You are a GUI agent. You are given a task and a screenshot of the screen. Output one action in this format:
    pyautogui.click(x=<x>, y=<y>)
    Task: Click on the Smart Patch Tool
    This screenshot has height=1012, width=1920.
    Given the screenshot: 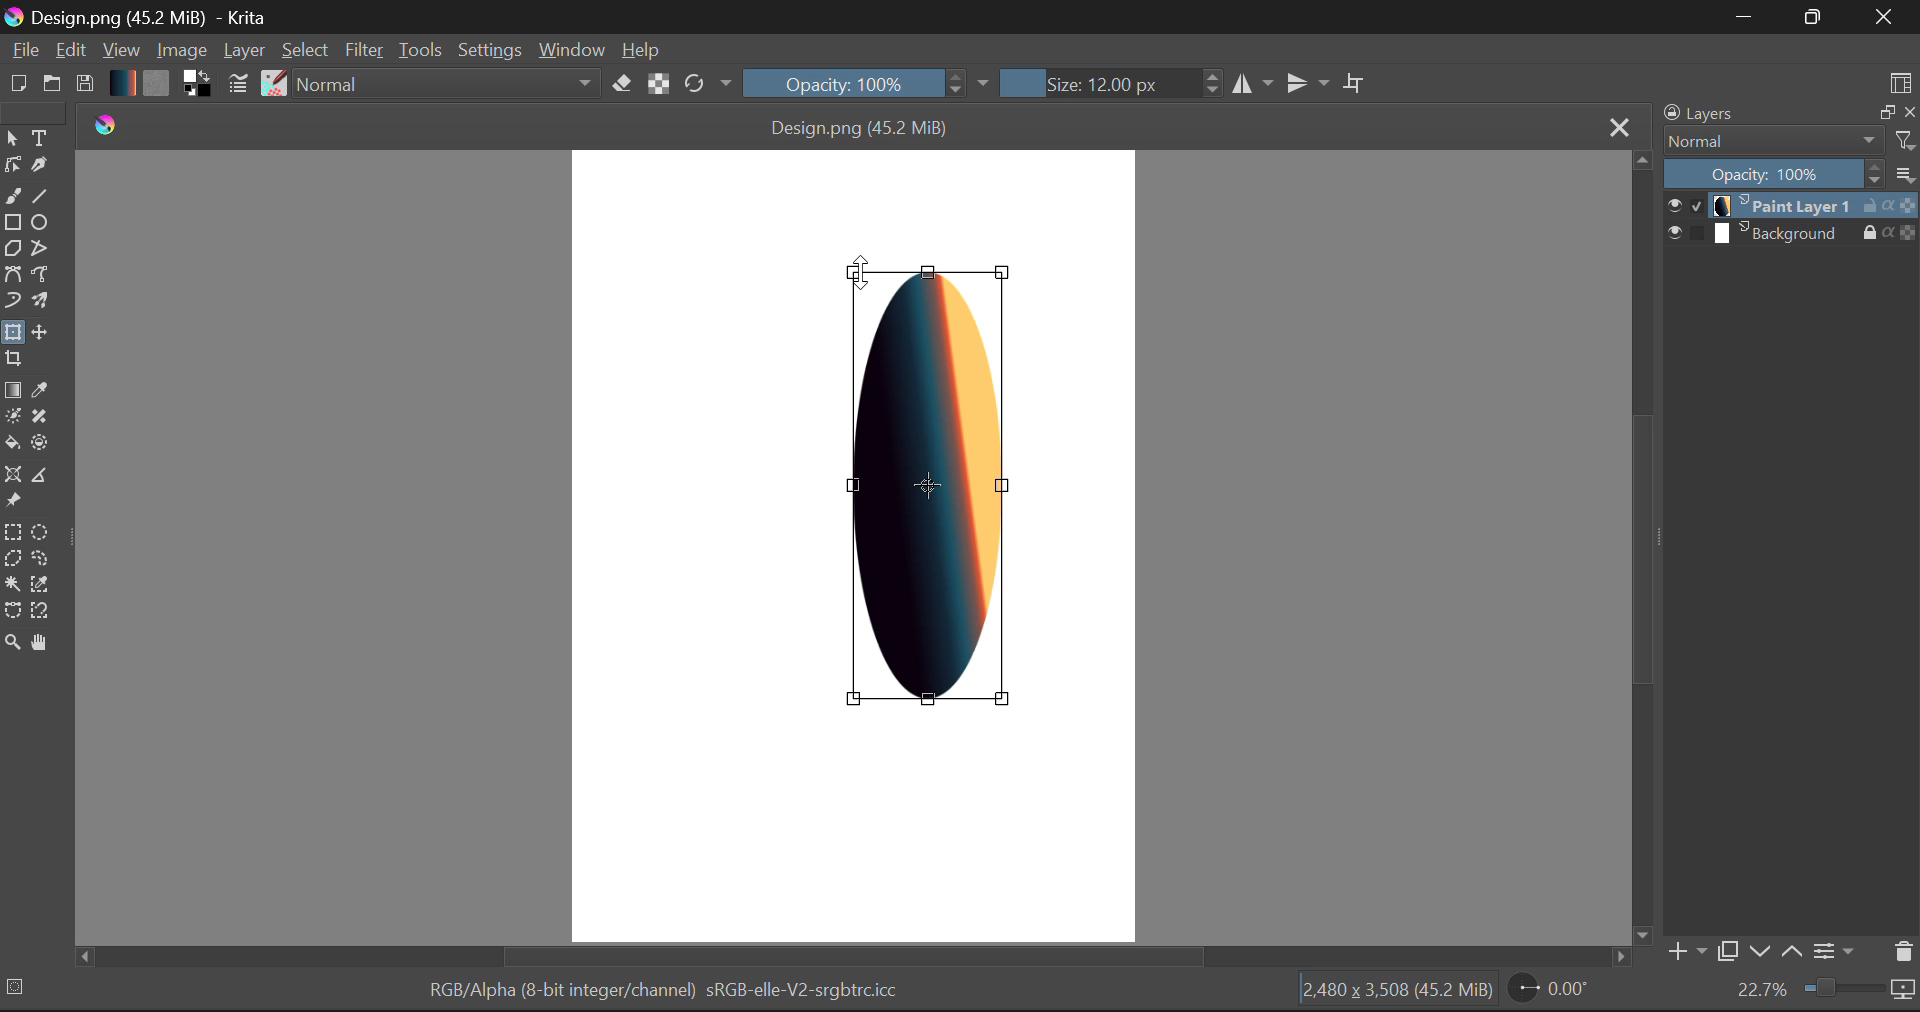 What is the action you would take?
    pyautogui.click(x=41, y=416)
    